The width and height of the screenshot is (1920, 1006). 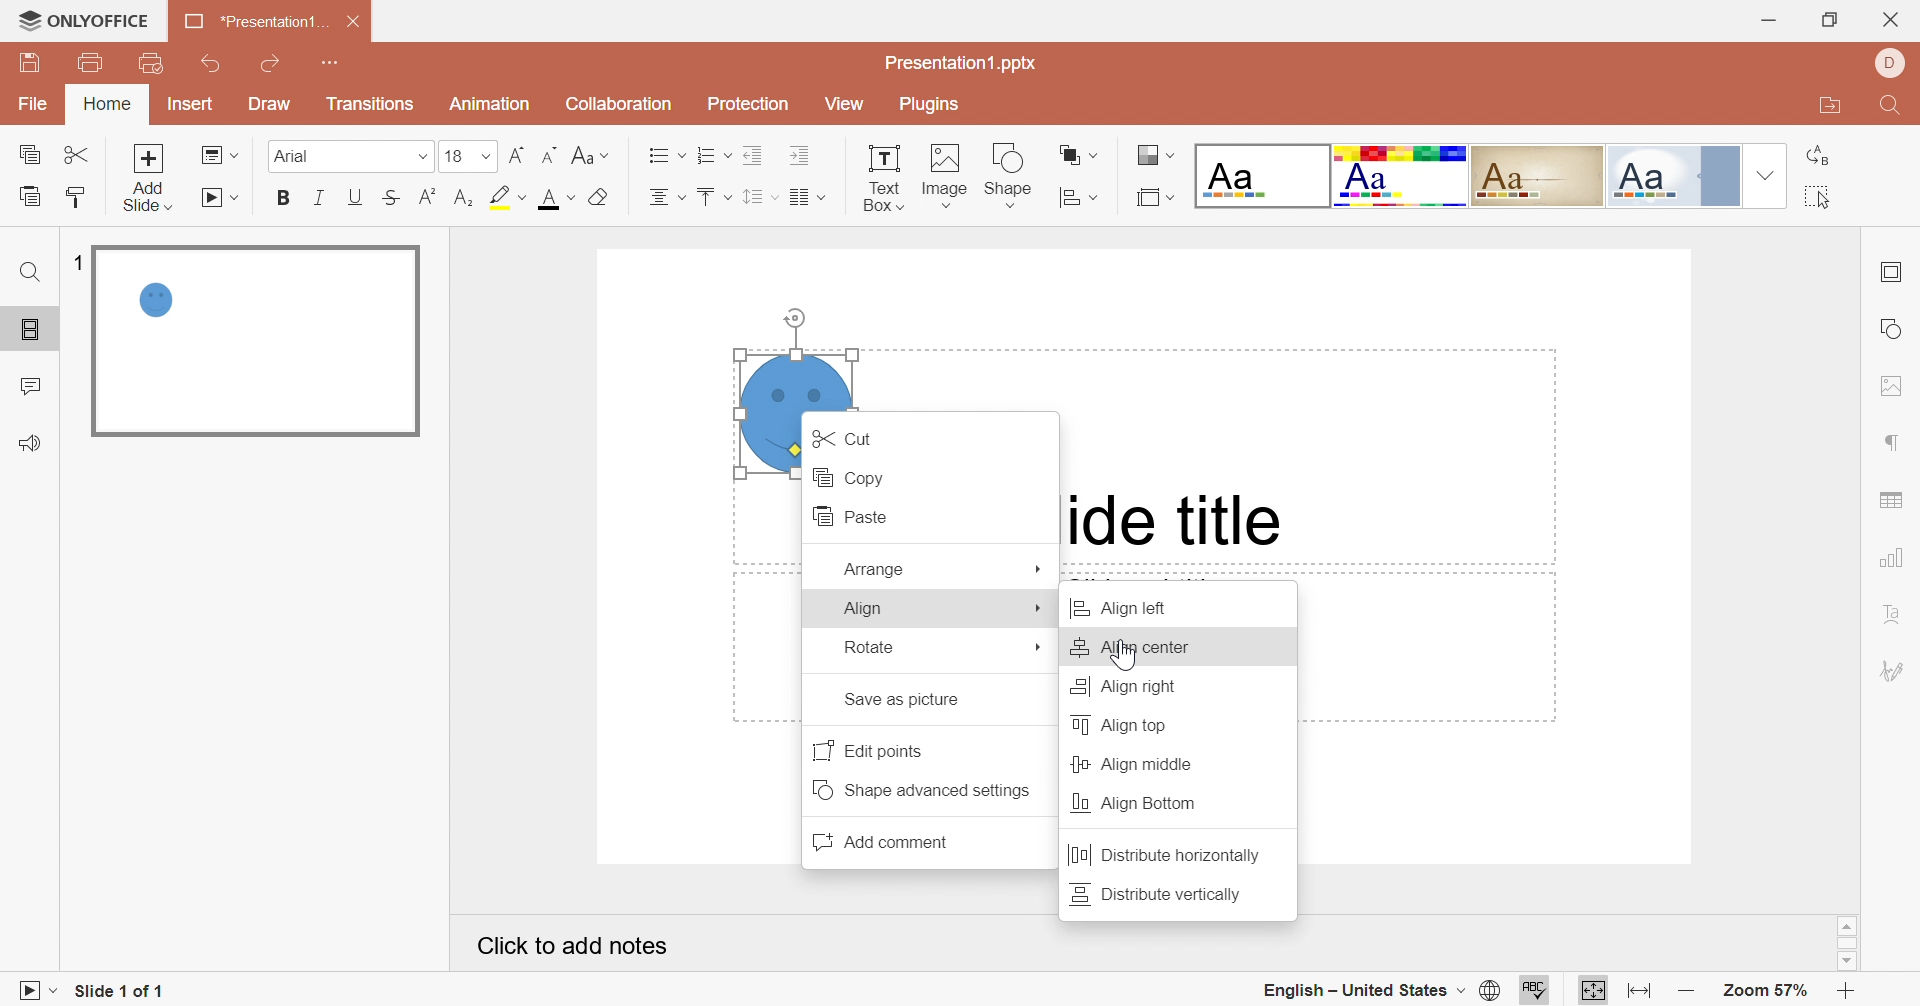 I want to click on Change case, so click(x=587, y=154).